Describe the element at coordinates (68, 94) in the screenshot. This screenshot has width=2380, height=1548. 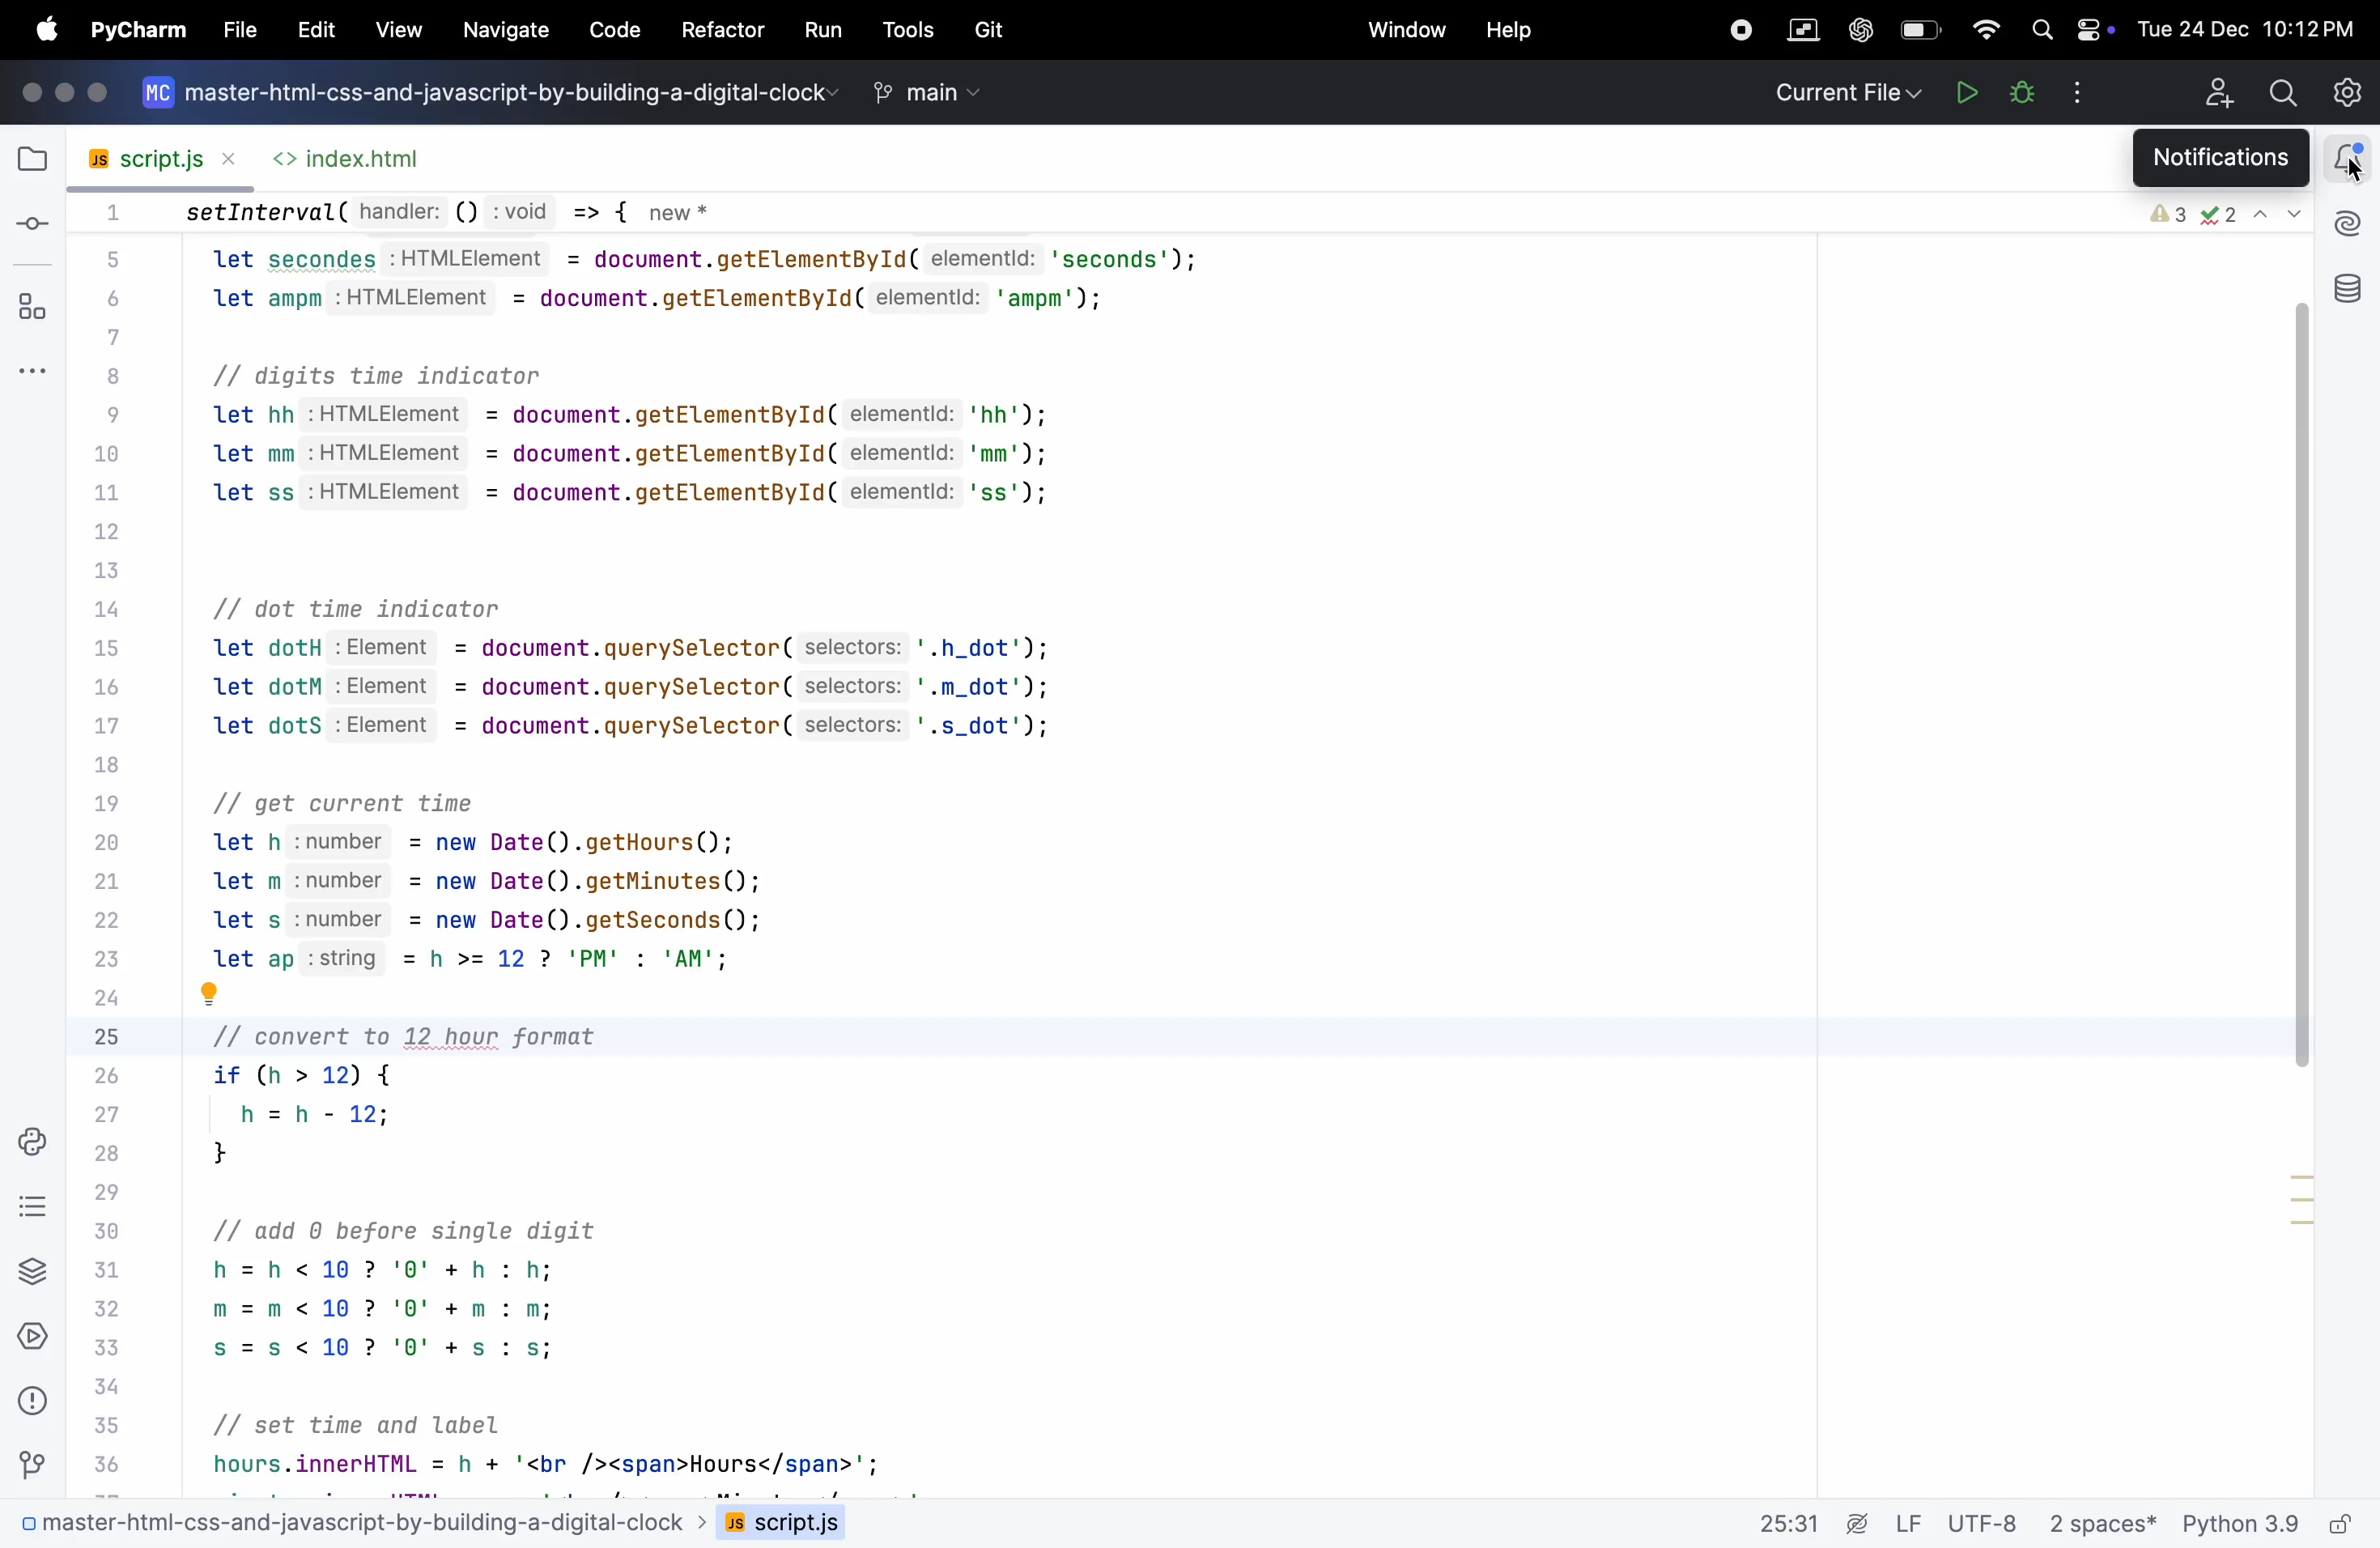
I see `icons` at that location.